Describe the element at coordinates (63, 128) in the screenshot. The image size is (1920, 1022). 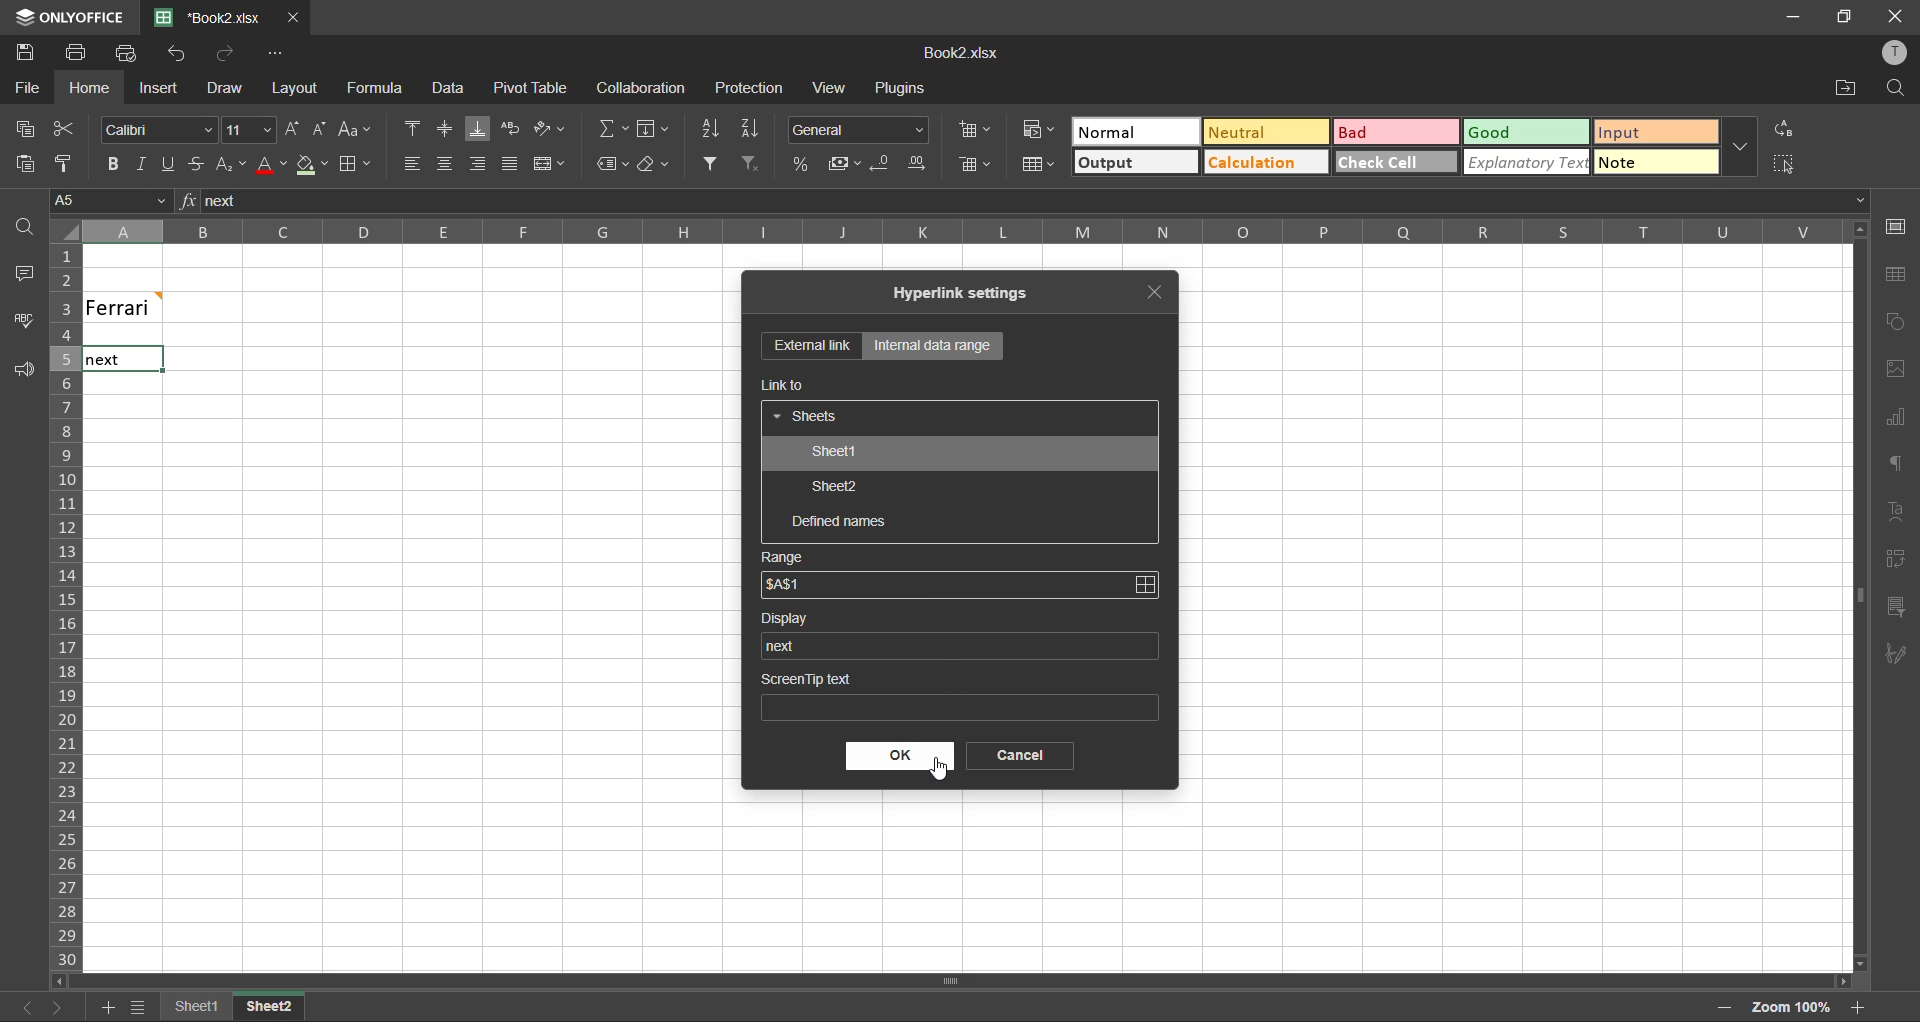
I see `cut` at that location.